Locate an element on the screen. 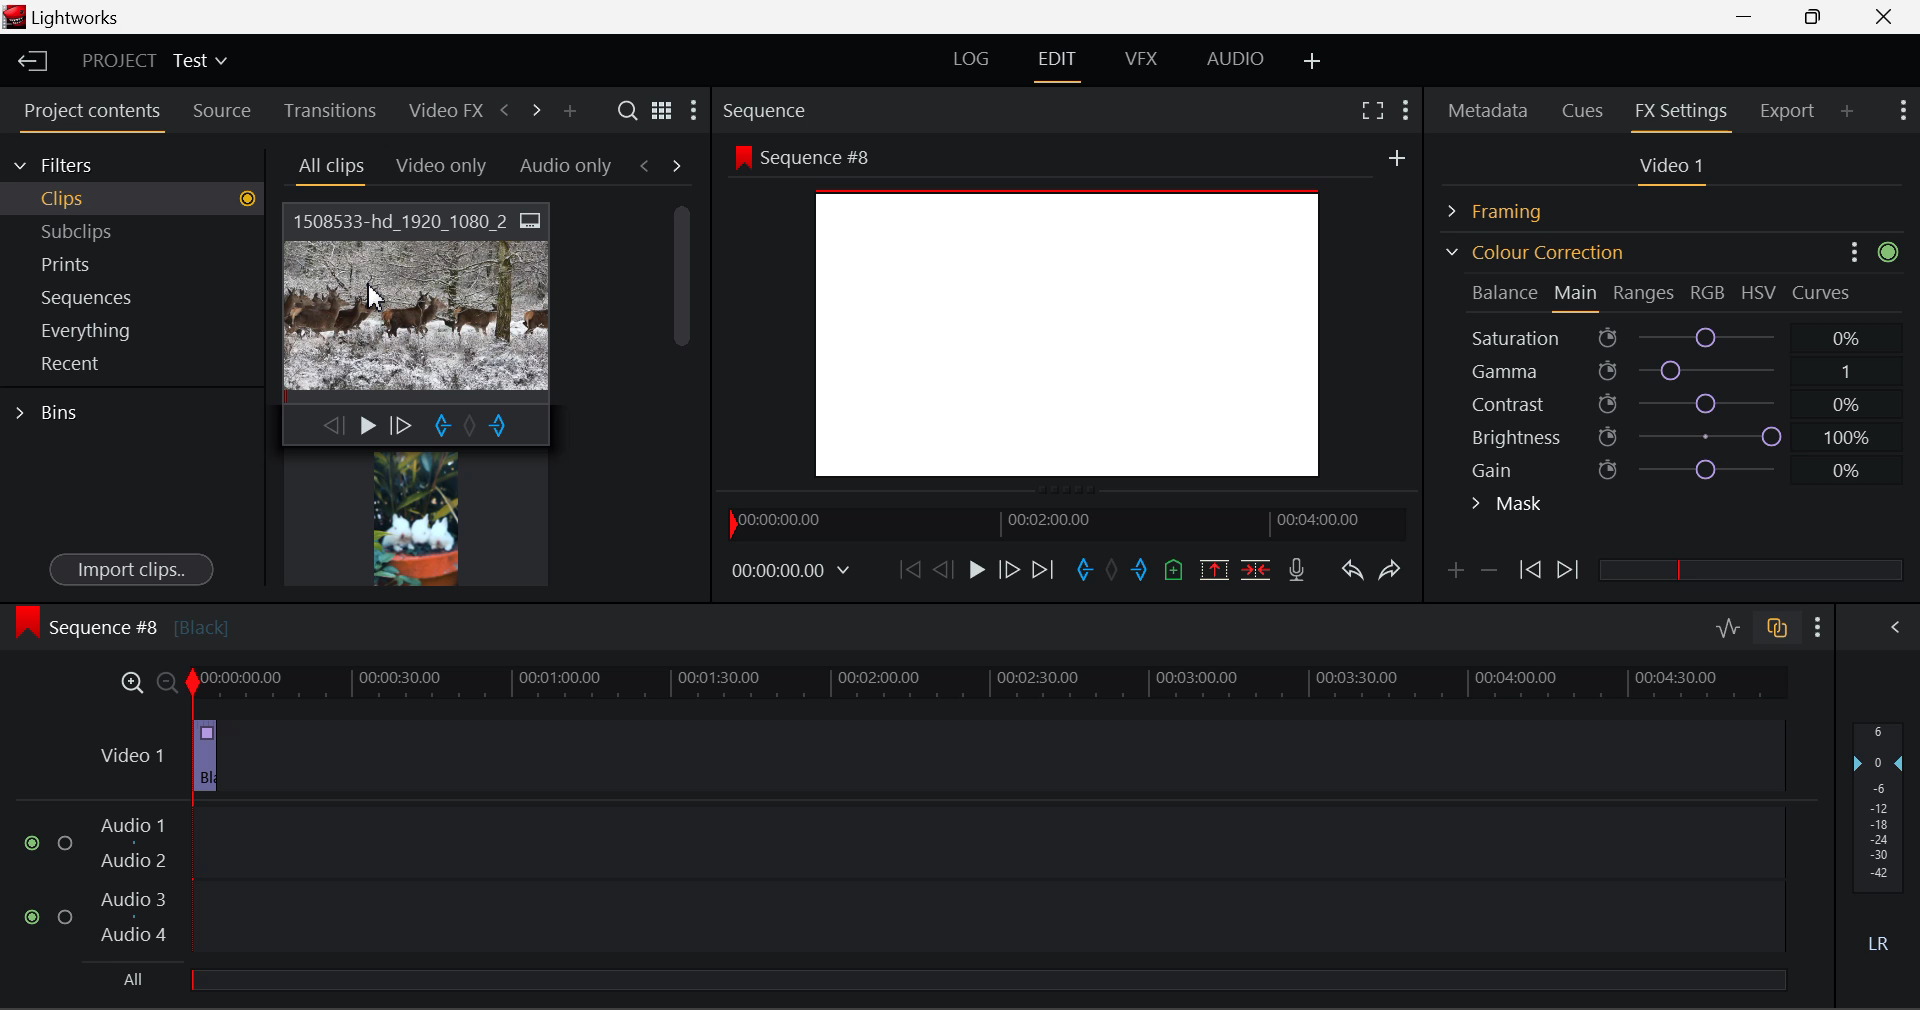 The width and height of the screenshot is (1920, 1010). Mark Out is located at coordinates (1142, 571).